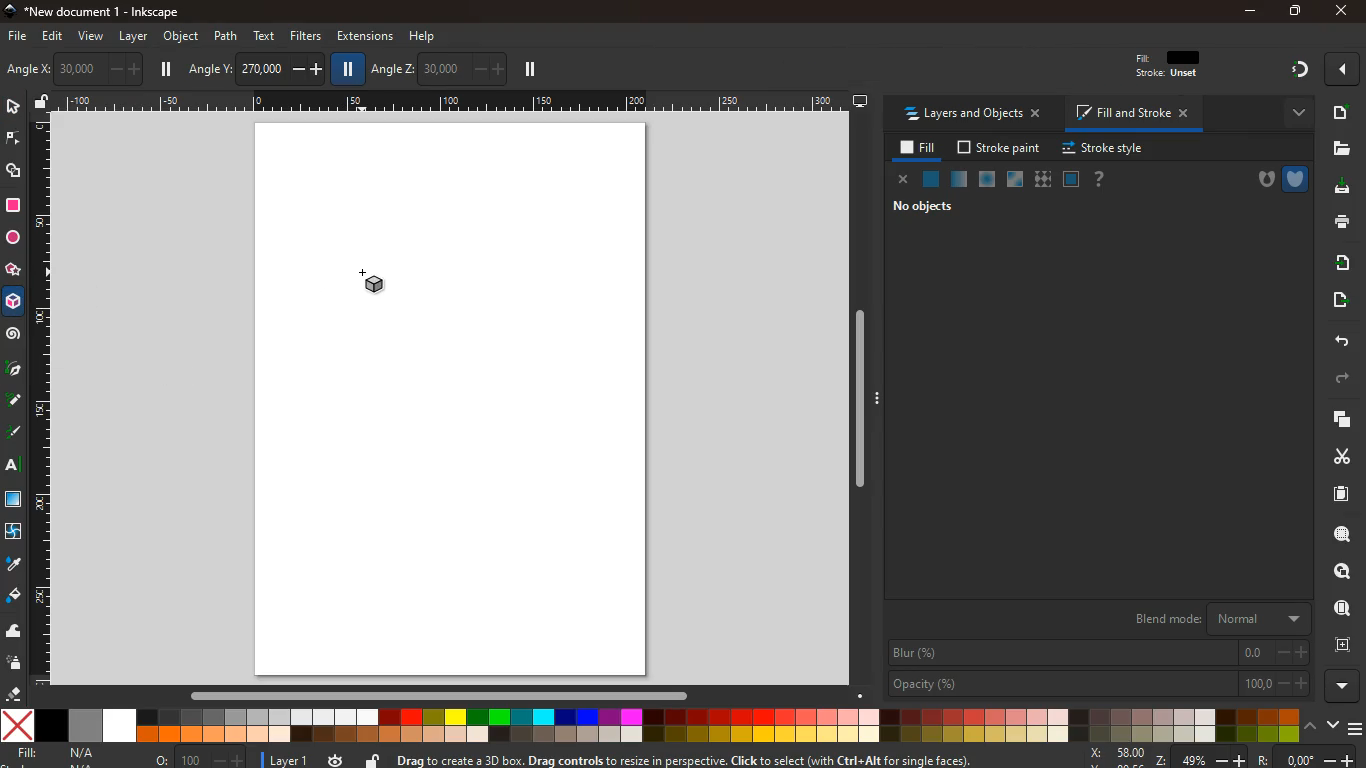 This screenshot has height=768, width=1366. I want to click on screen, so click(16, 502).